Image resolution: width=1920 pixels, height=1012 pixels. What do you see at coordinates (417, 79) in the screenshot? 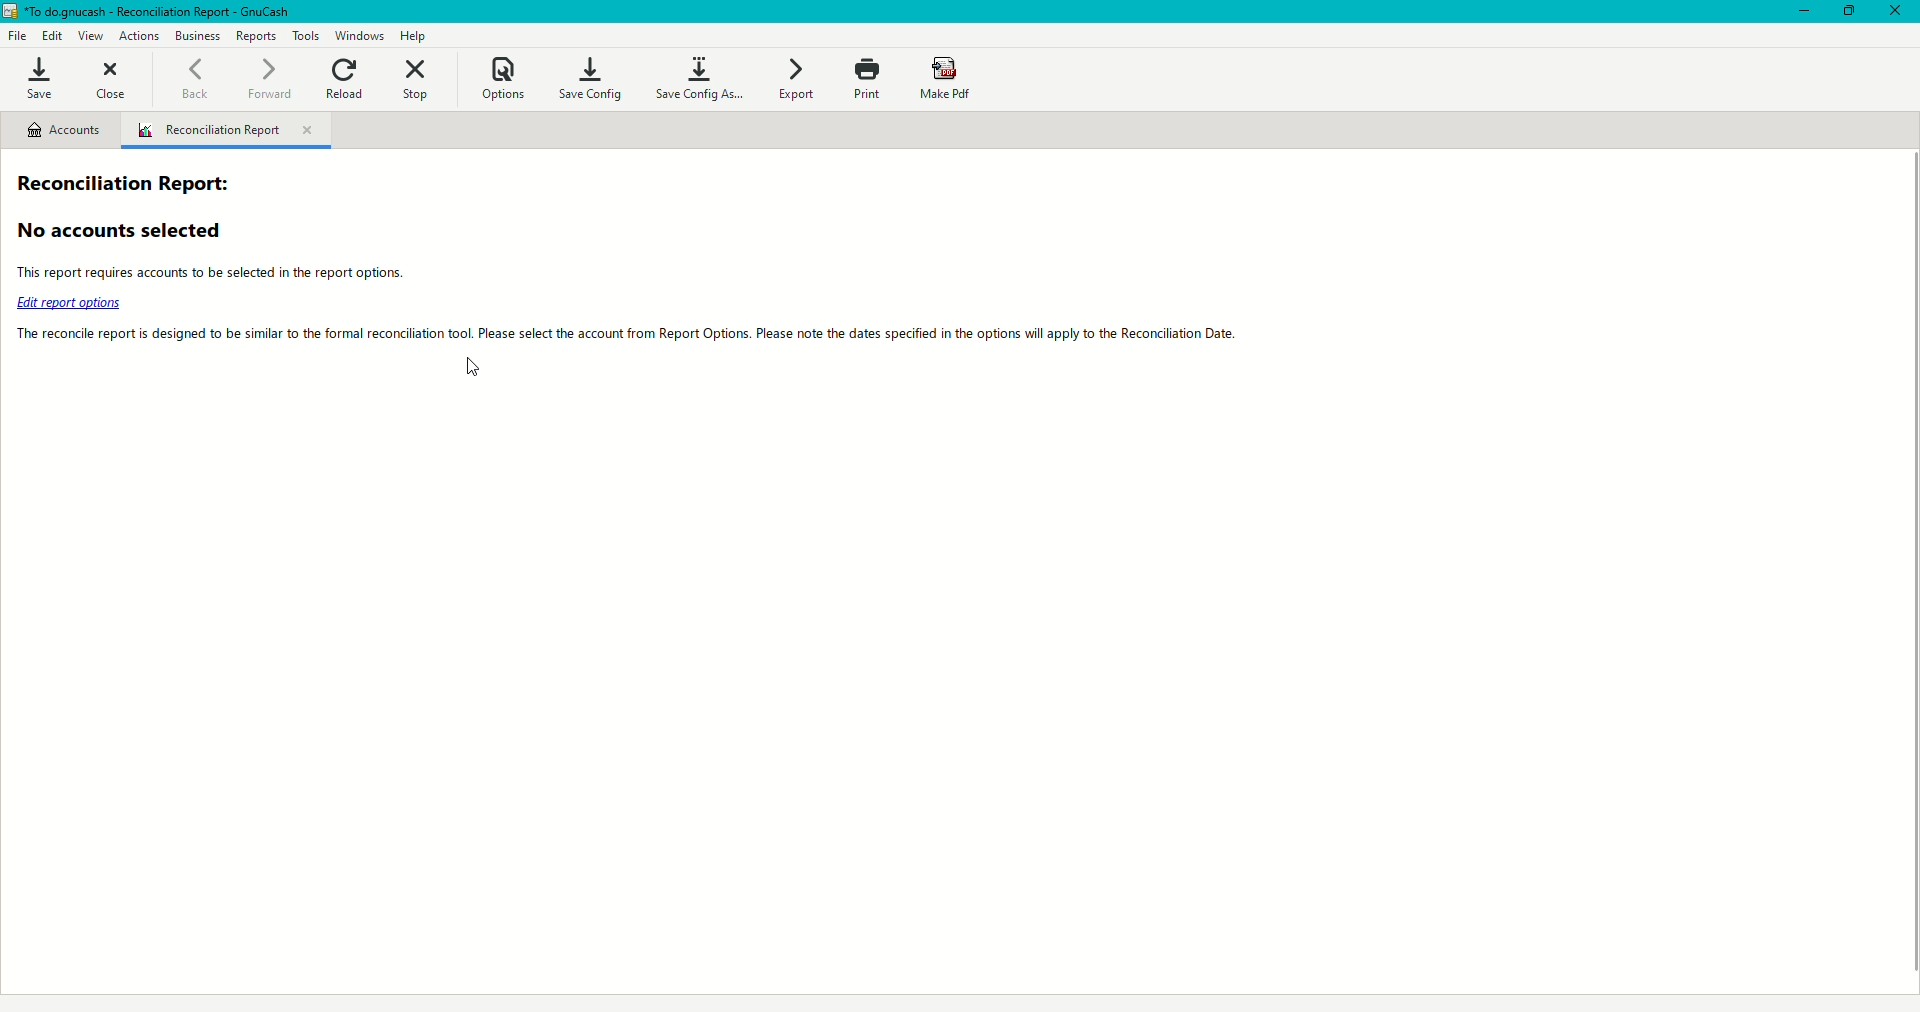
I see `Stop` at bounding box center [417, 79].